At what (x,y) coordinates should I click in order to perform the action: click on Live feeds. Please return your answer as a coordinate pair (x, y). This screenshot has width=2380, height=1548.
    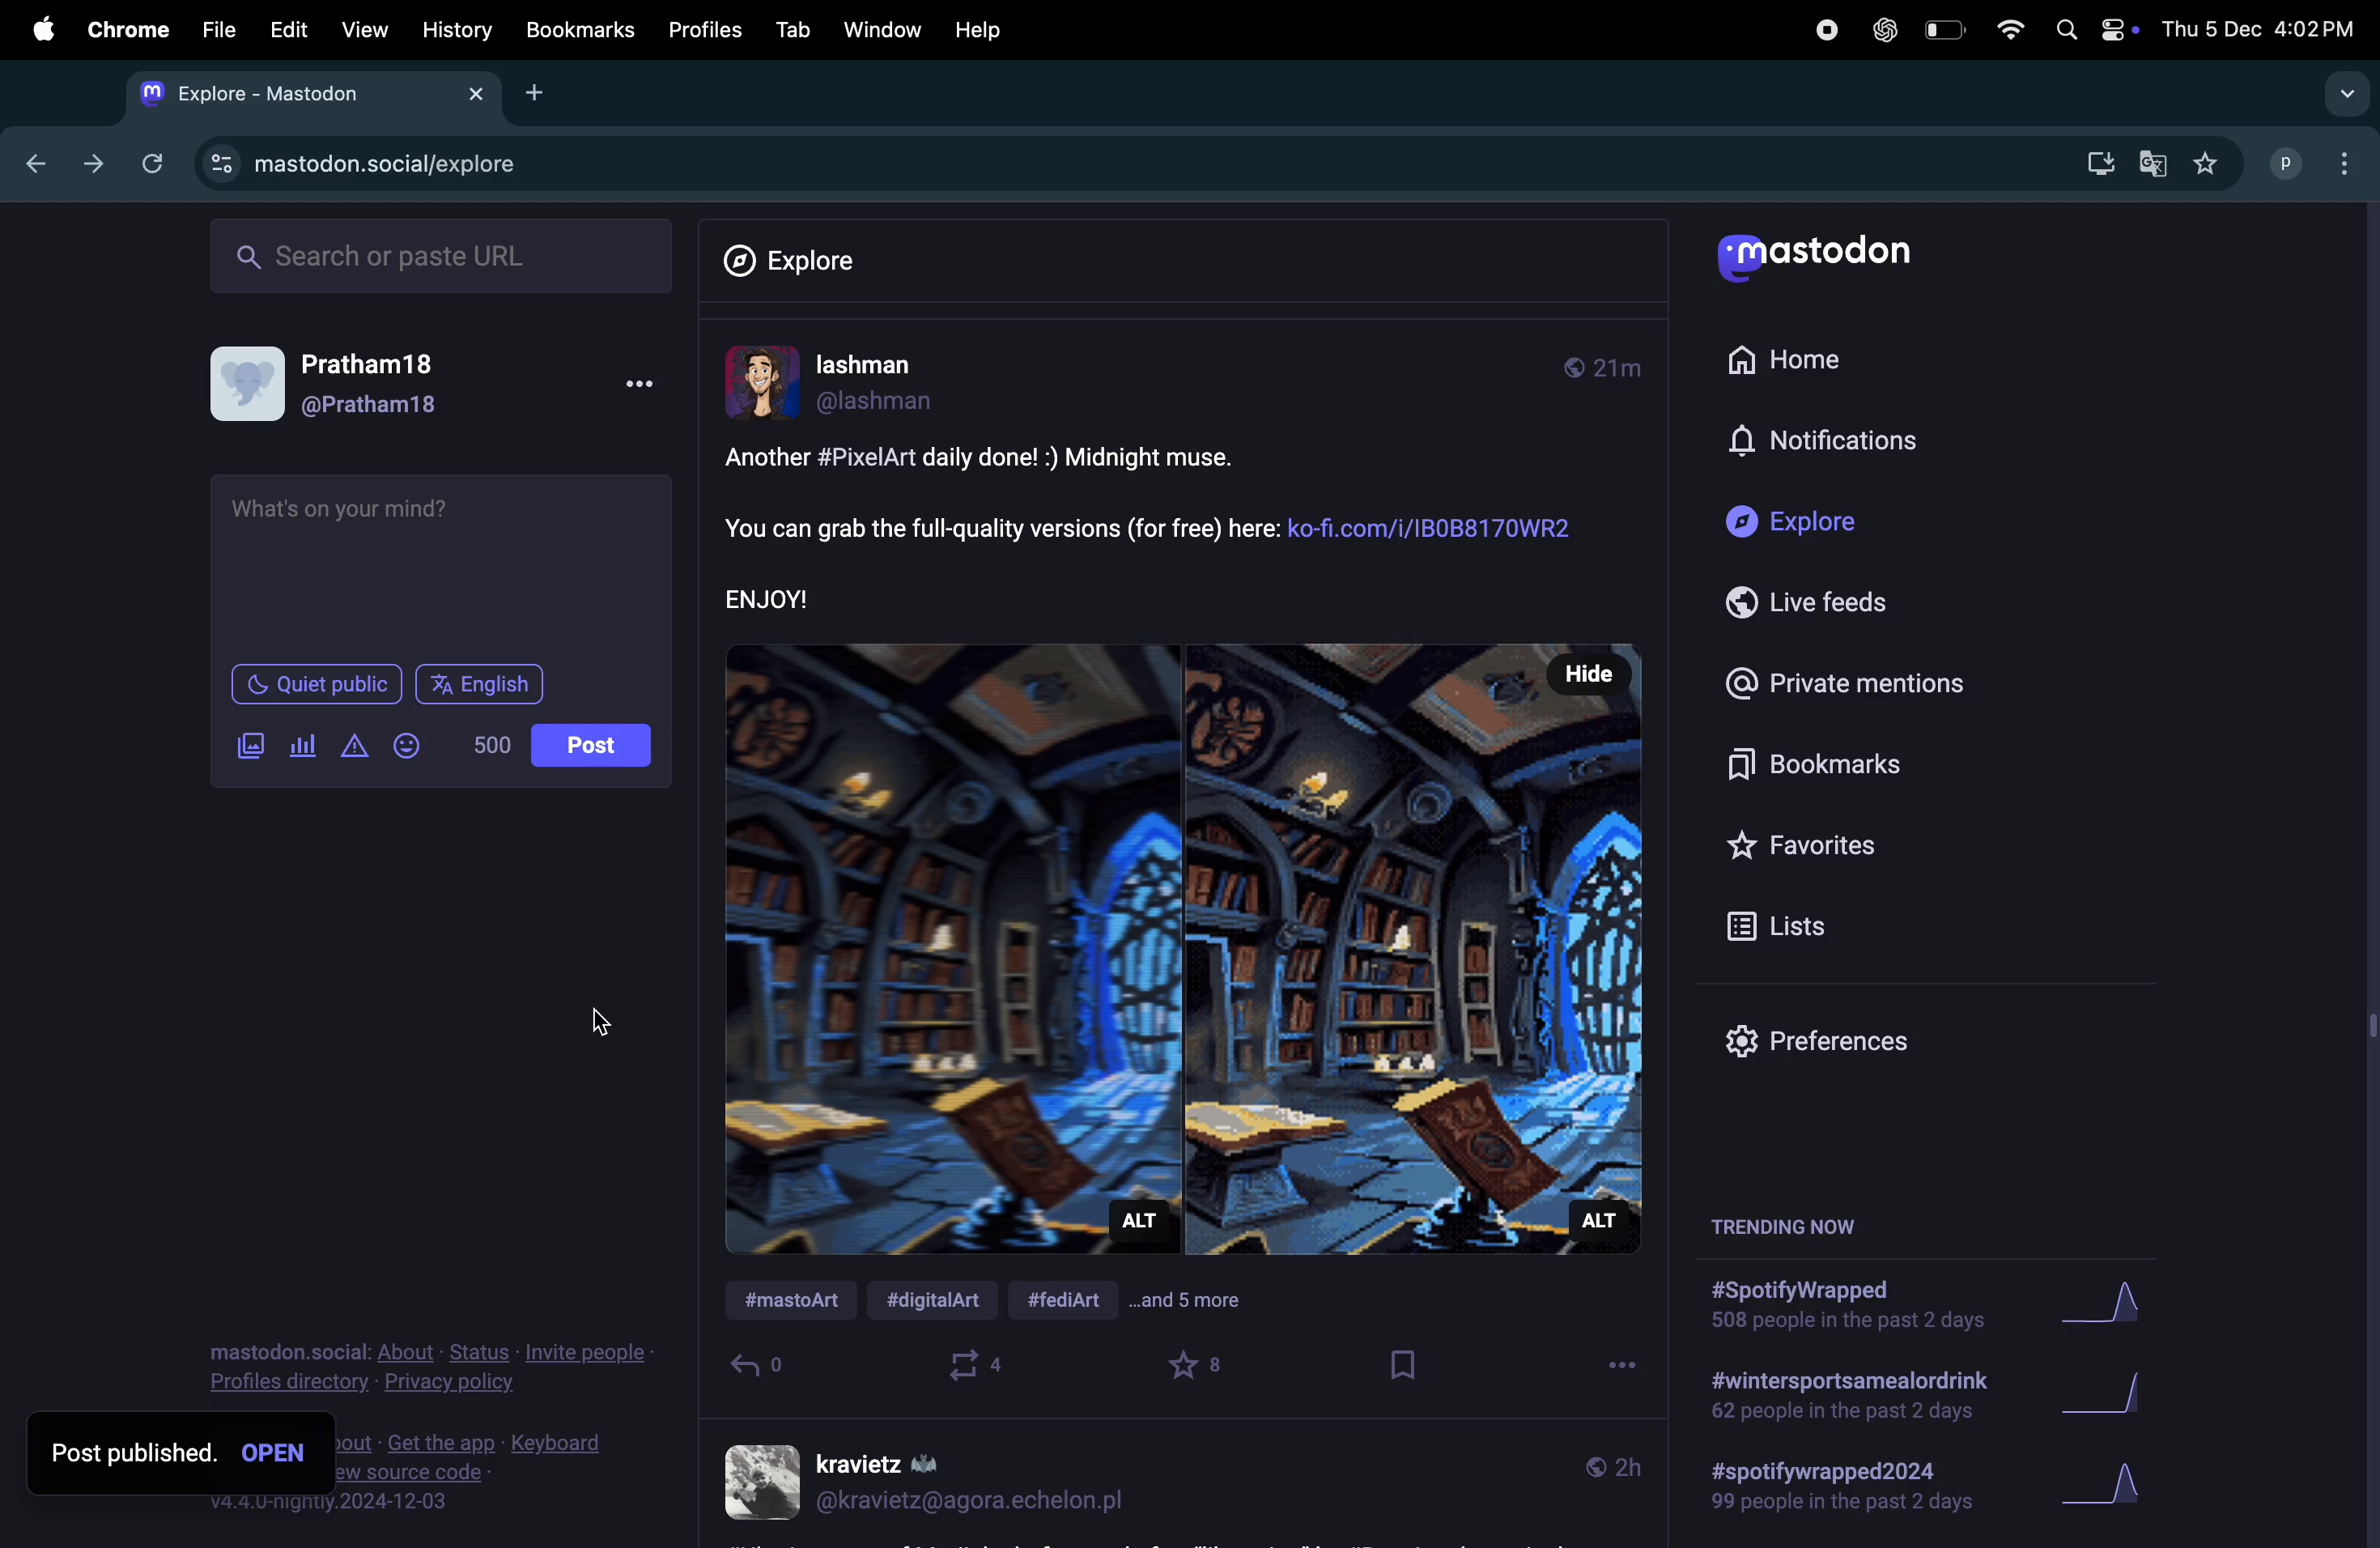
    Looking at the image, I should click on (1842, 603).